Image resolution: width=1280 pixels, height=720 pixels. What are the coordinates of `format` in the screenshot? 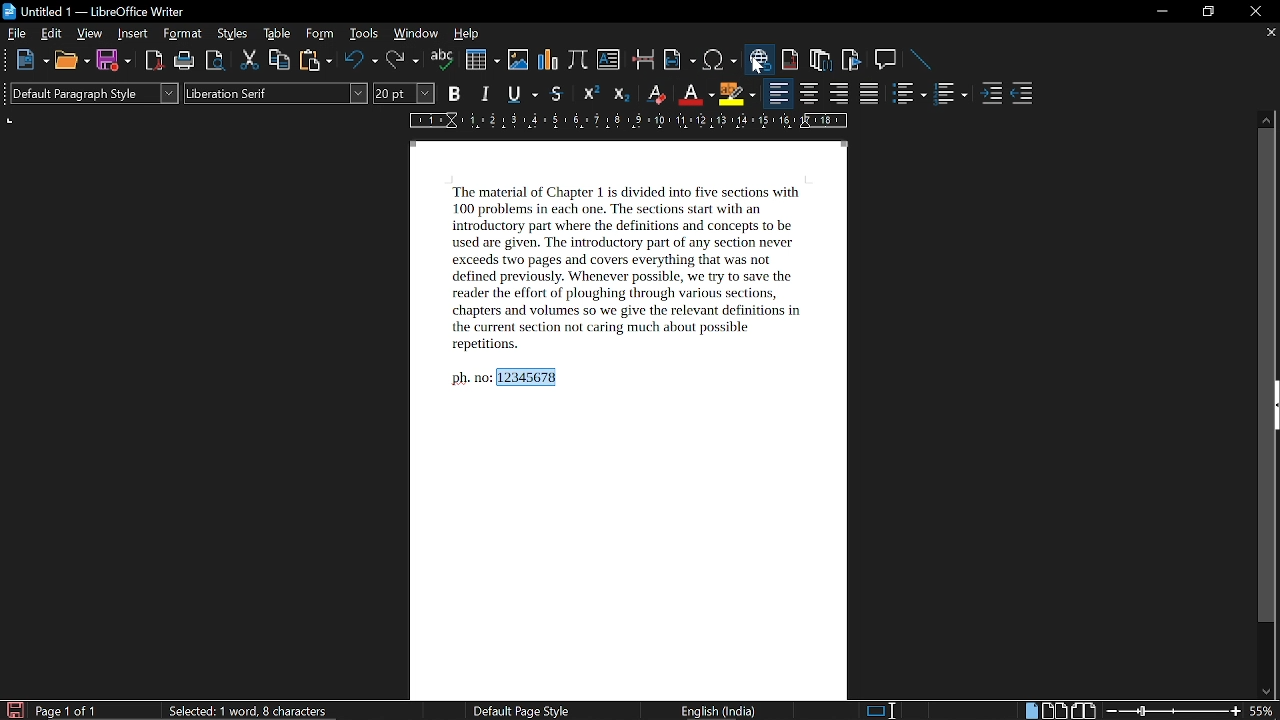 It's located at (180, 35).